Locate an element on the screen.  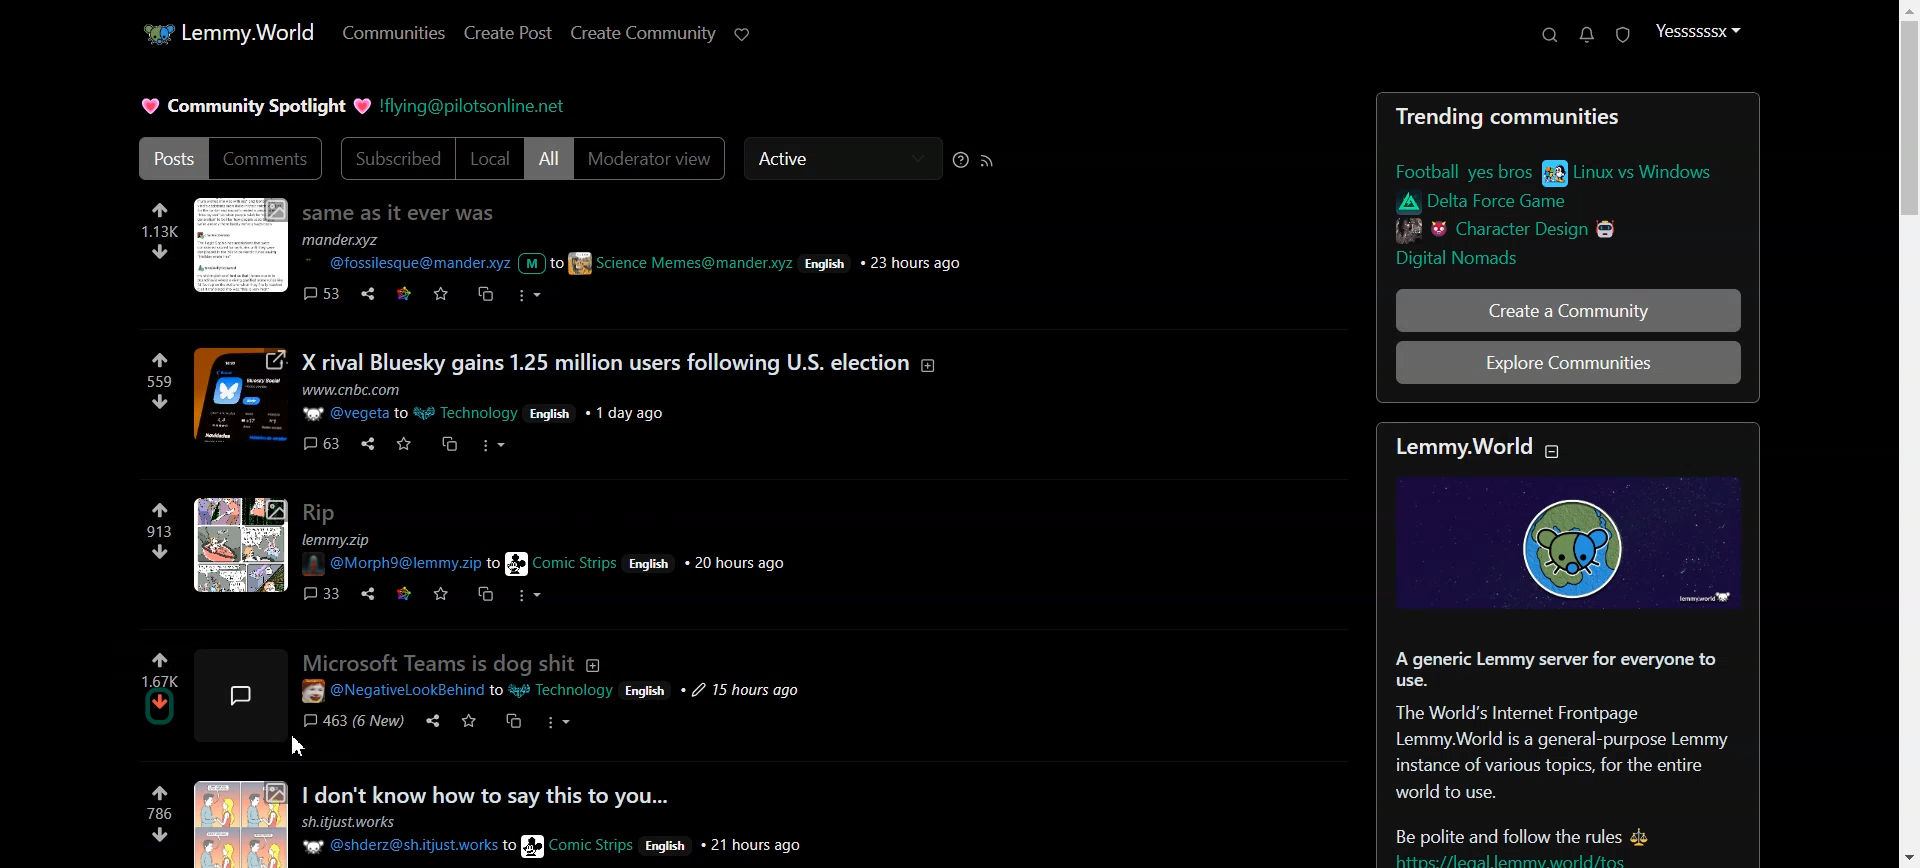
link is located at coordinates (1508, 228).